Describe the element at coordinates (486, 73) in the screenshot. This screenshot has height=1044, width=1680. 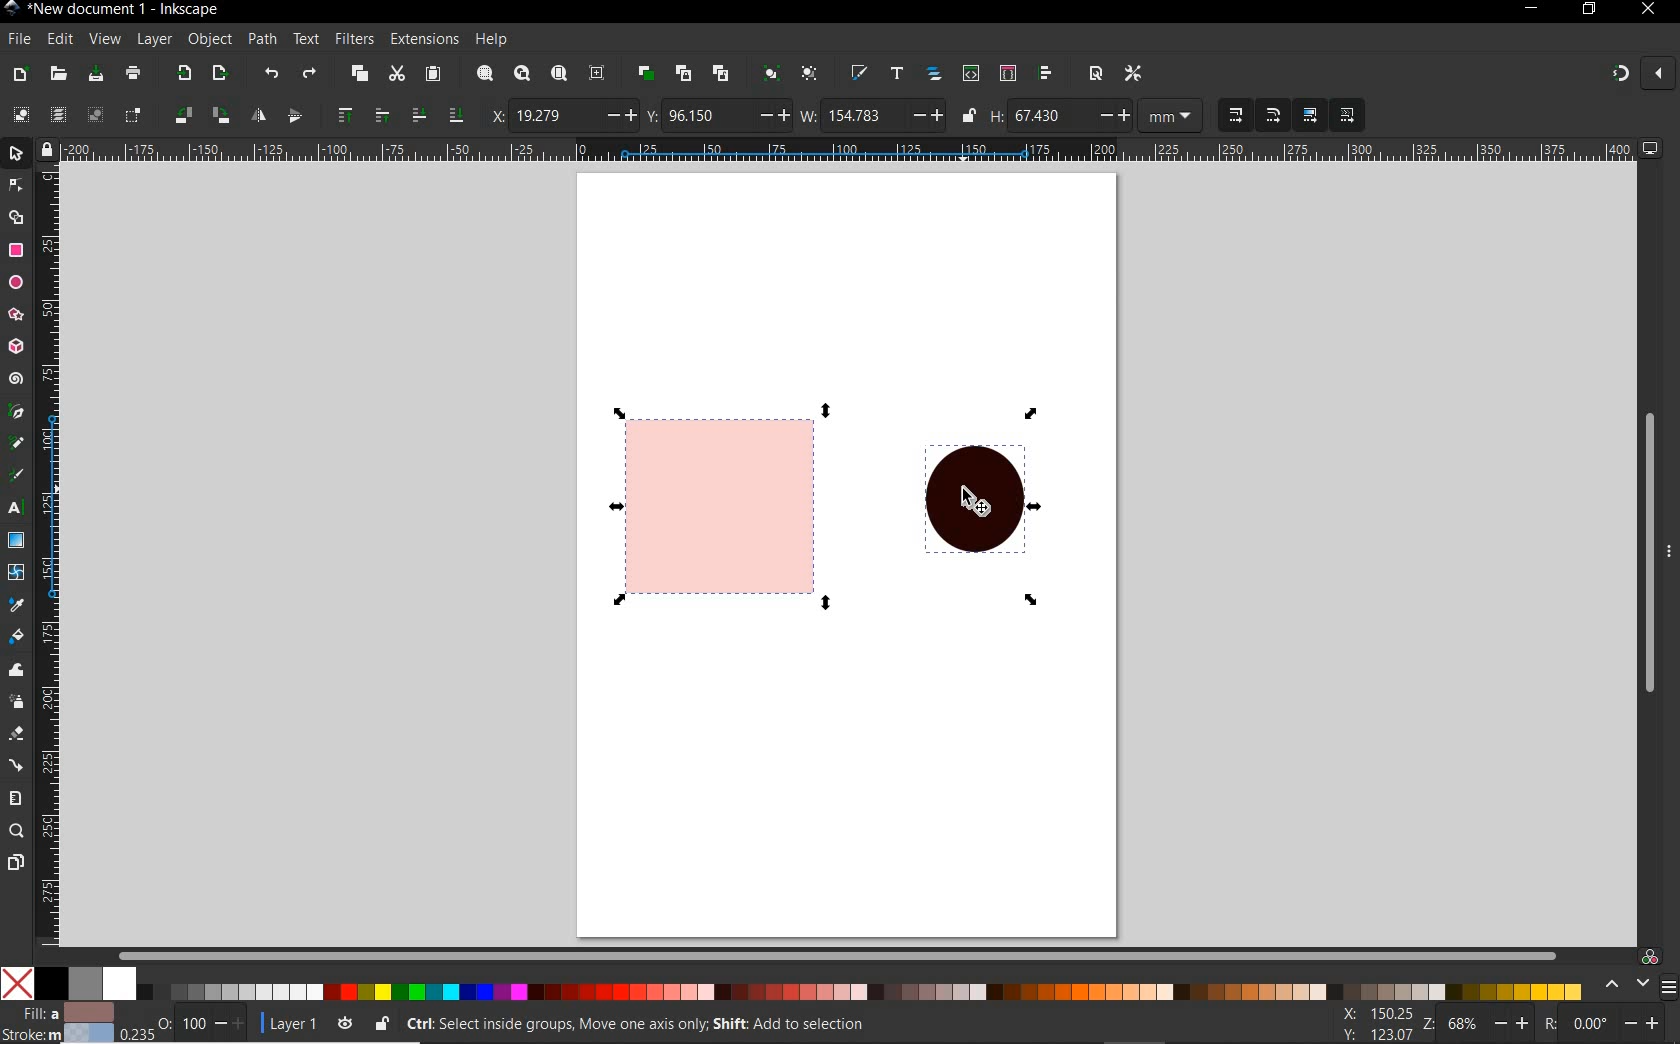
I see `zoom selection` at that location.